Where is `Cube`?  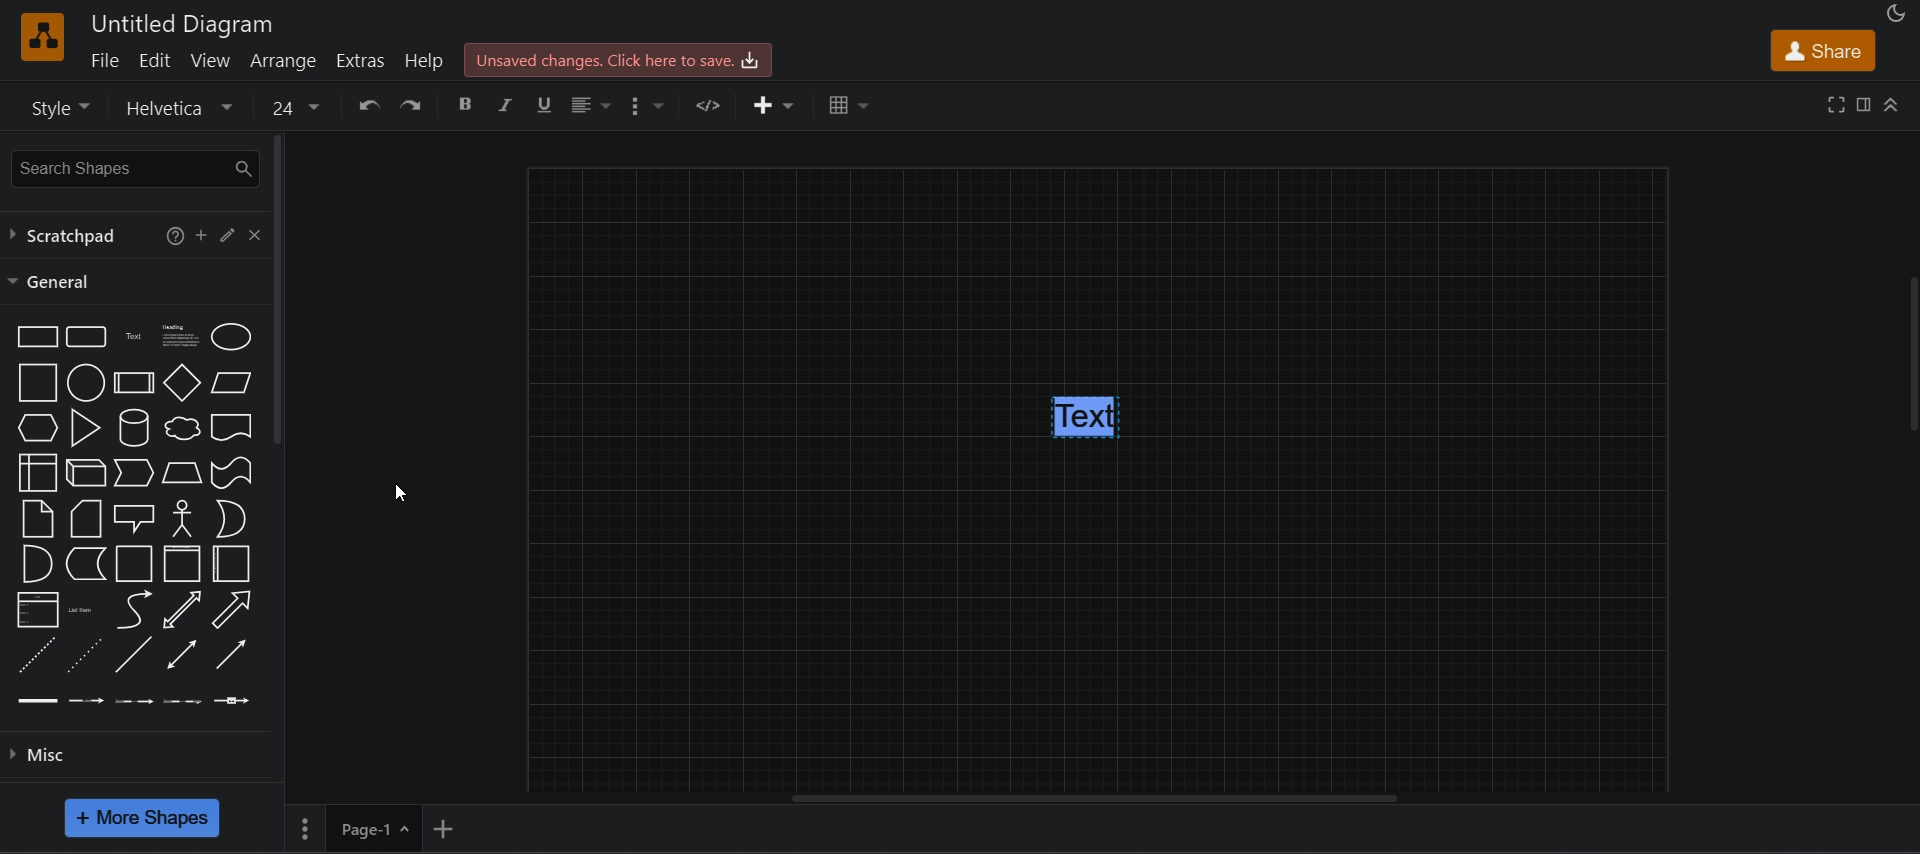 Cube is located at coordinates (86, 472).